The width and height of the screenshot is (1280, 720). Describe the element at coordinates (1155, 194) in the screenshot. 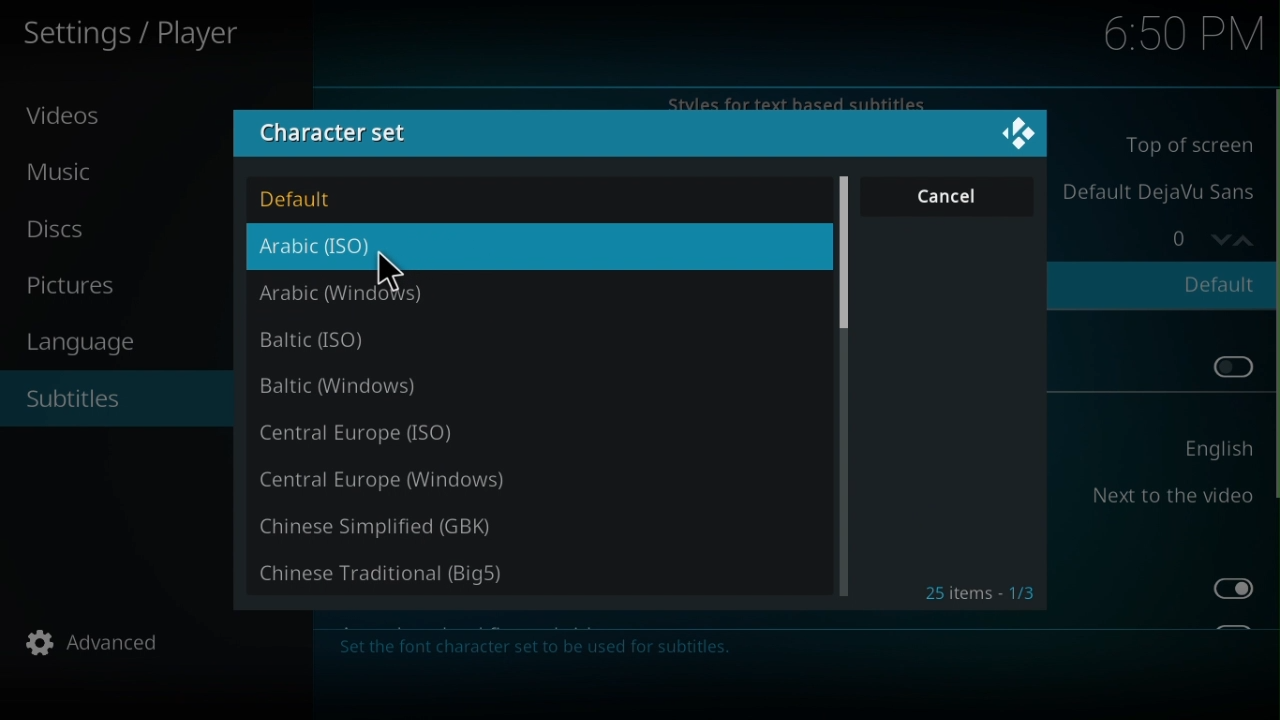

I see `Default DejaVu Sans` at that location.